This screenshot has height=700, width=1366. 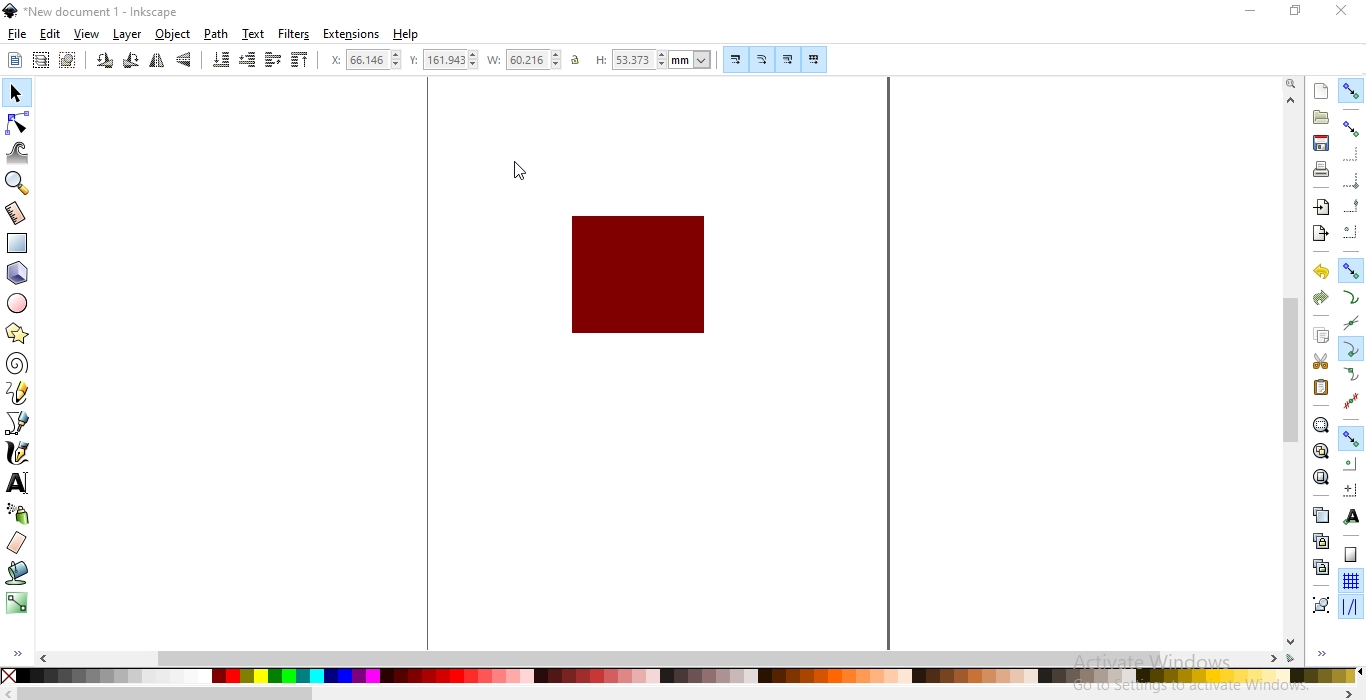 What do you see at coordinates (1349, 515) in the screenshot?
I see `snap text anchors and baselines` at bounding box center [1349, 515].